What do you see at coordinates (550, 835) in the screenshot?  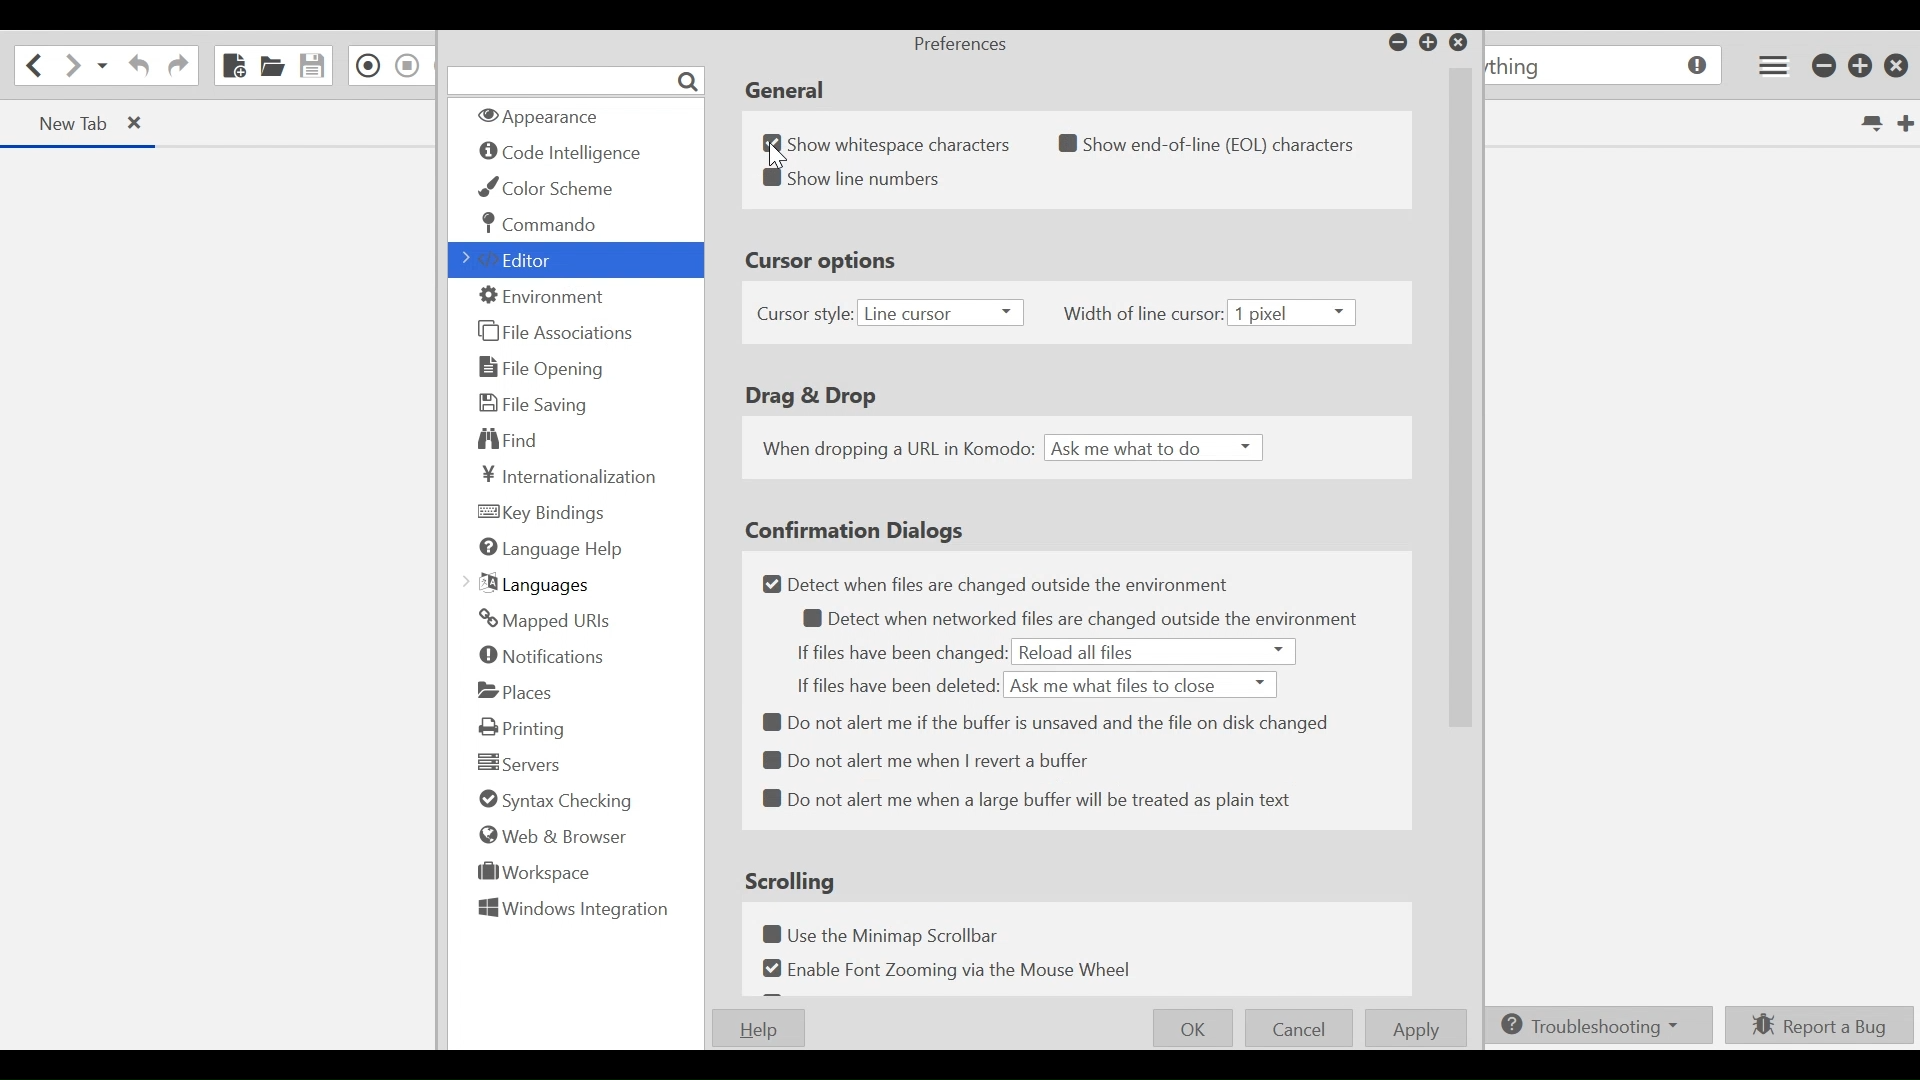 I see `Web & Browser` at bounding box center [550, 835].